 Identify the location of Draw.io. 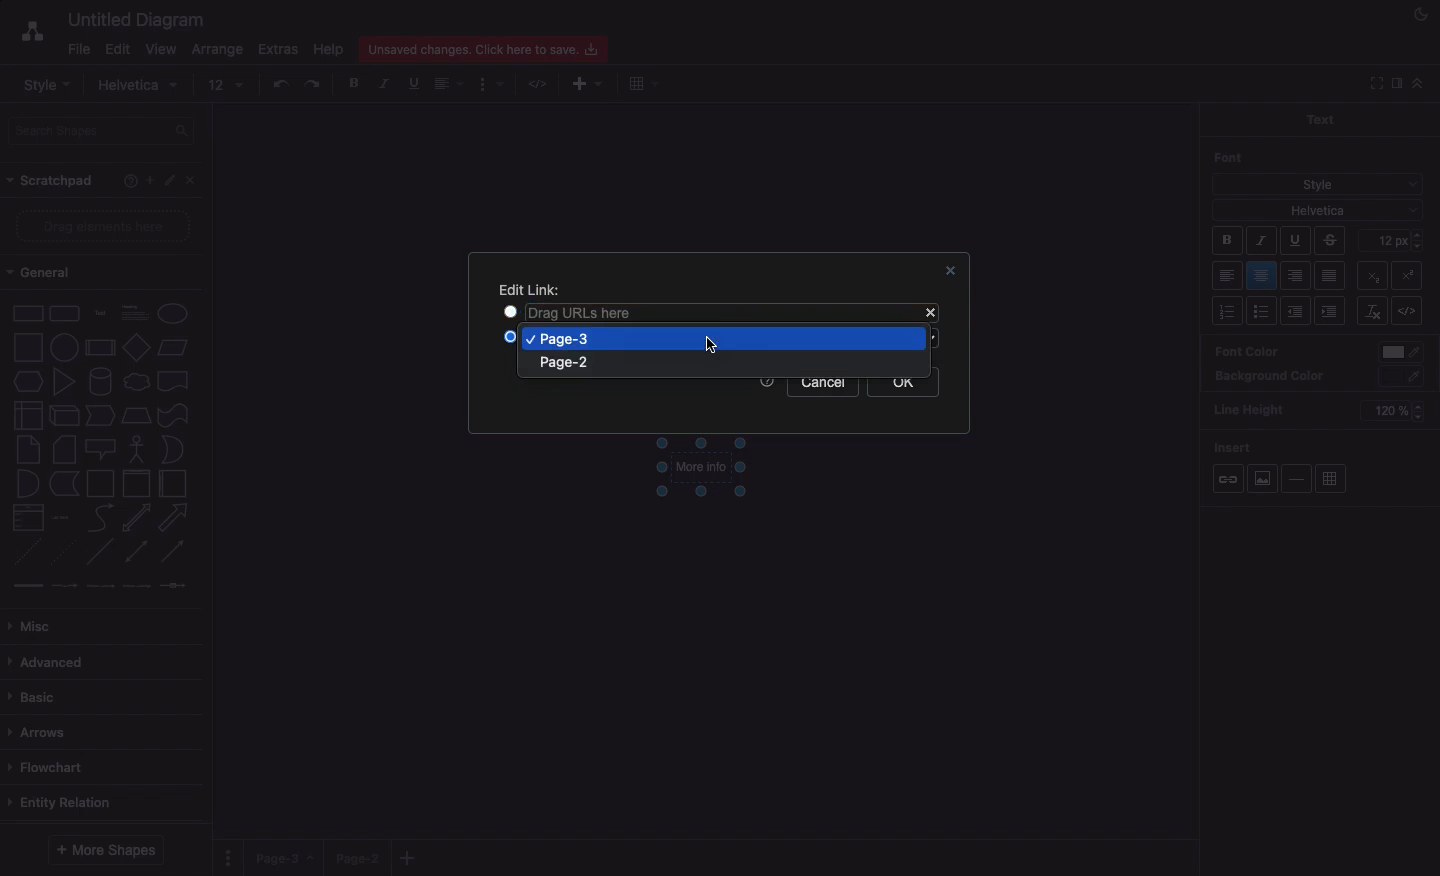
(22, 34).